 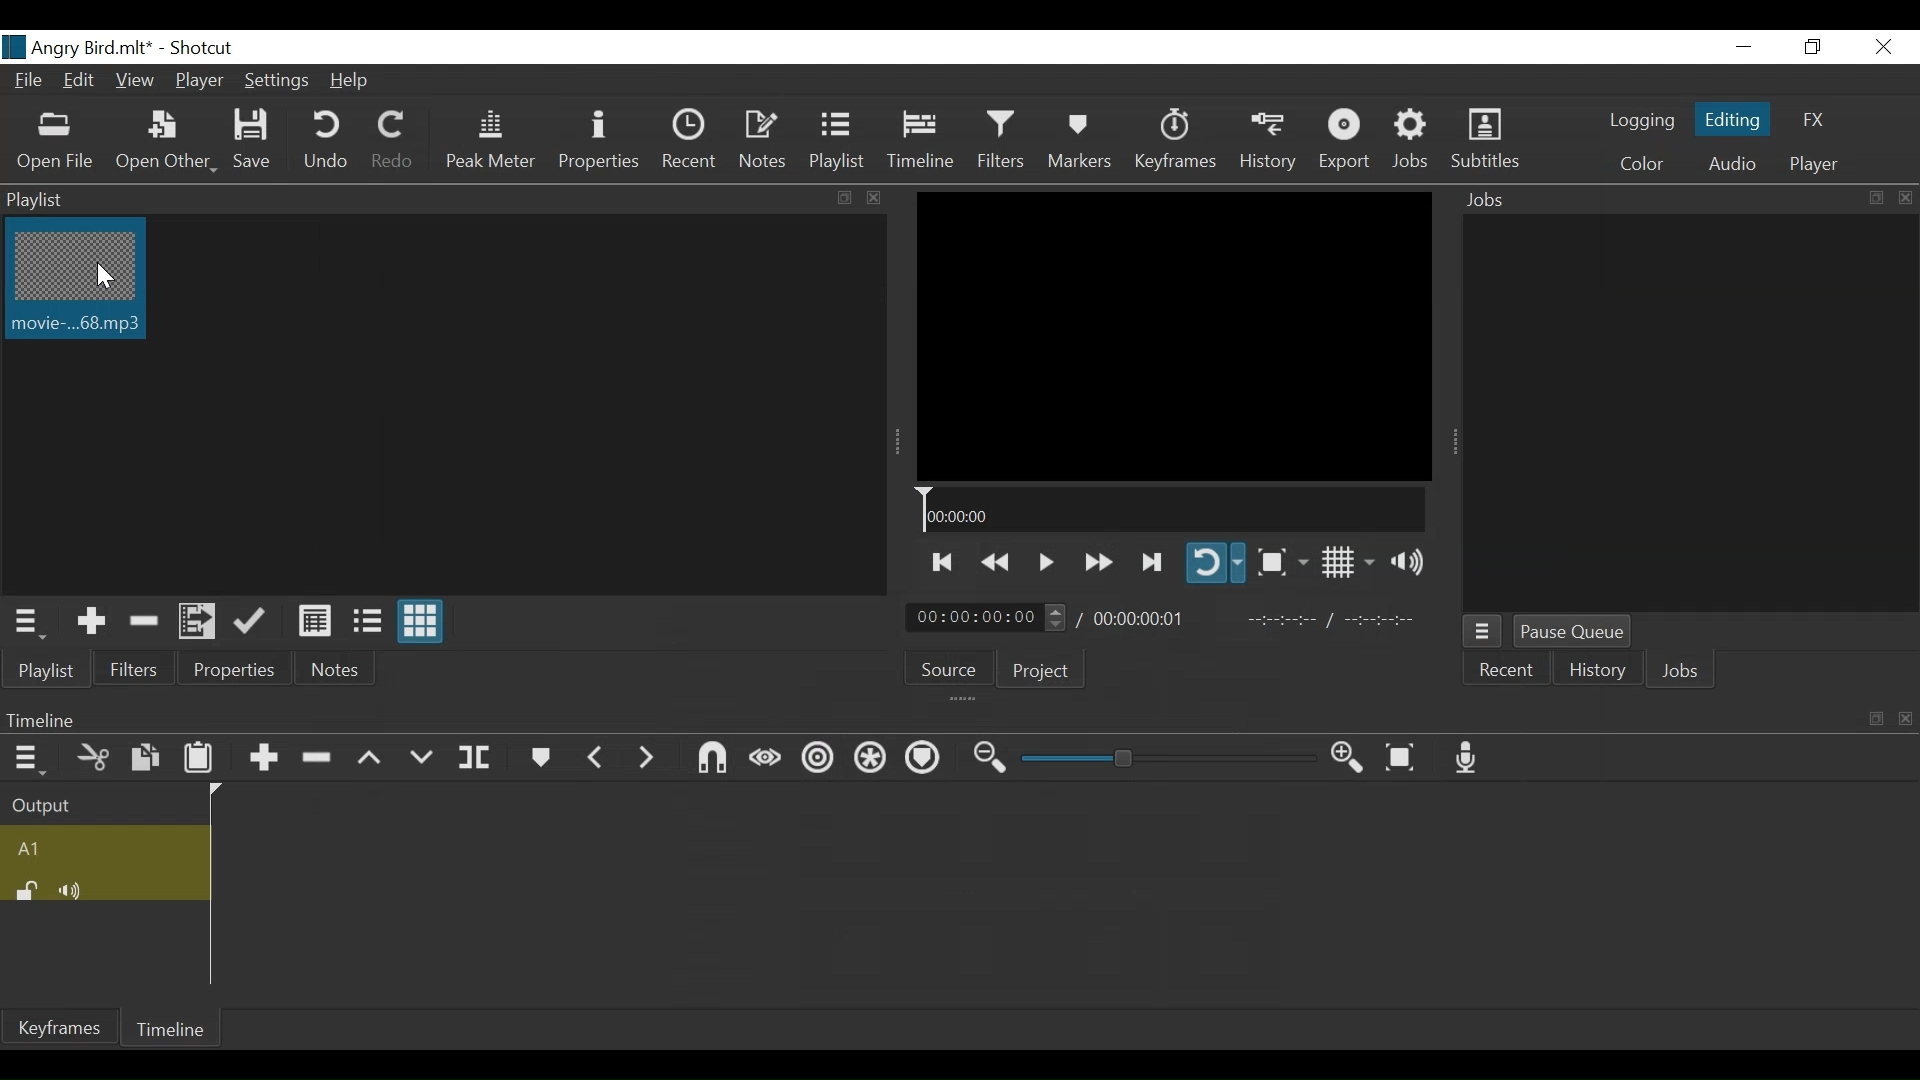 What do you see at coordinates (1153, 561) in the screenshot?
I see `Play forward quickly` at bounding box center [1153, 561].